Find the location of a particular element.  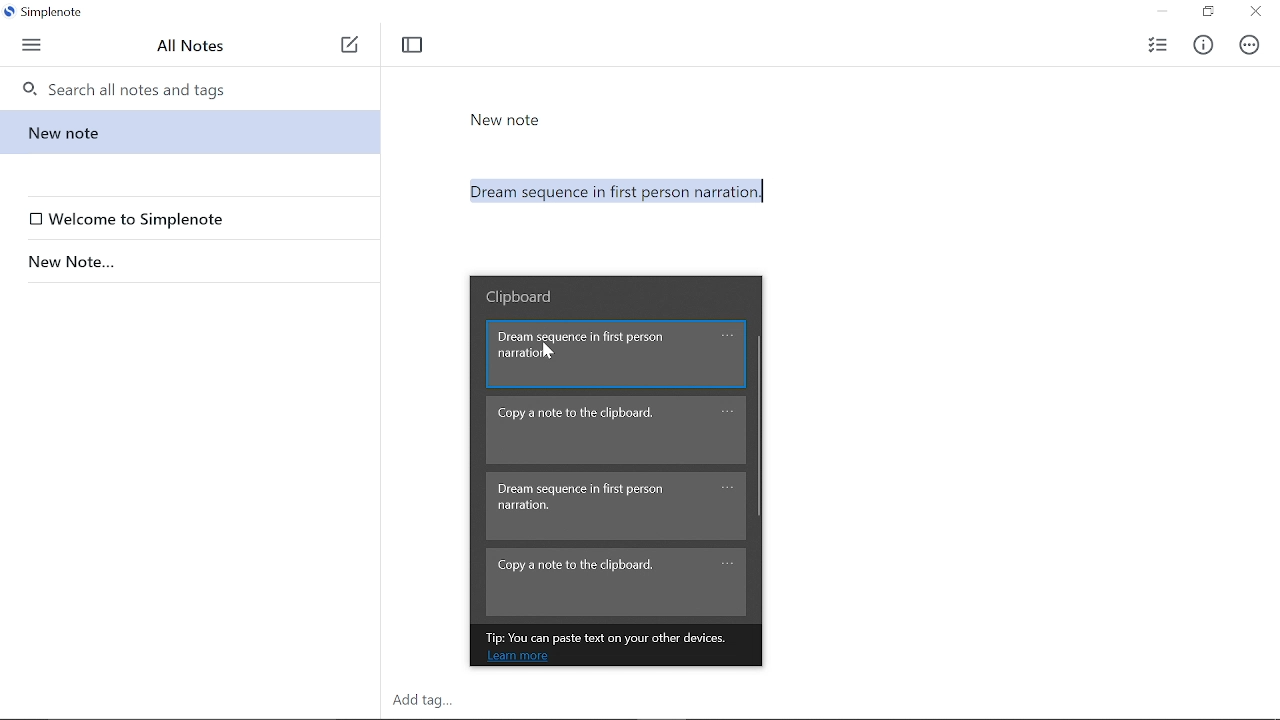

Search all notes and tags is located at coordinates (197, 88).